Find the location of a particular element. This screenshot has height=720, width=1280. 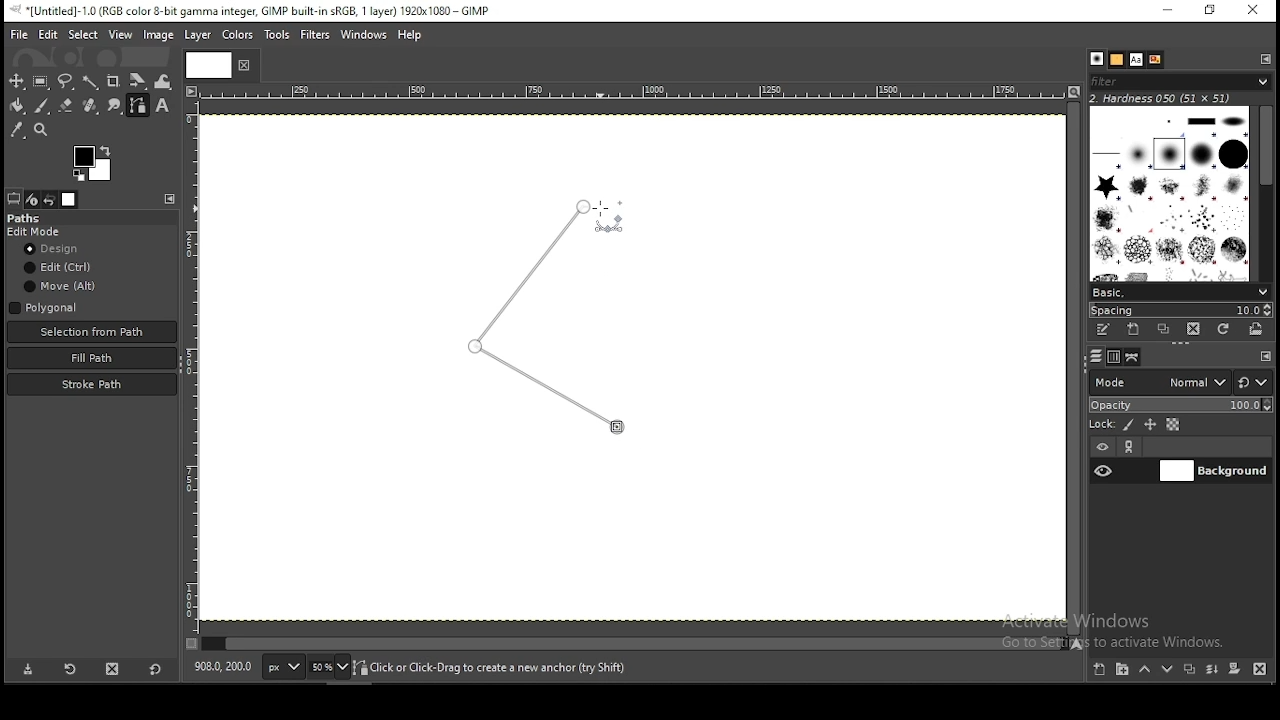

undo history is located at coordinates (50, 199).